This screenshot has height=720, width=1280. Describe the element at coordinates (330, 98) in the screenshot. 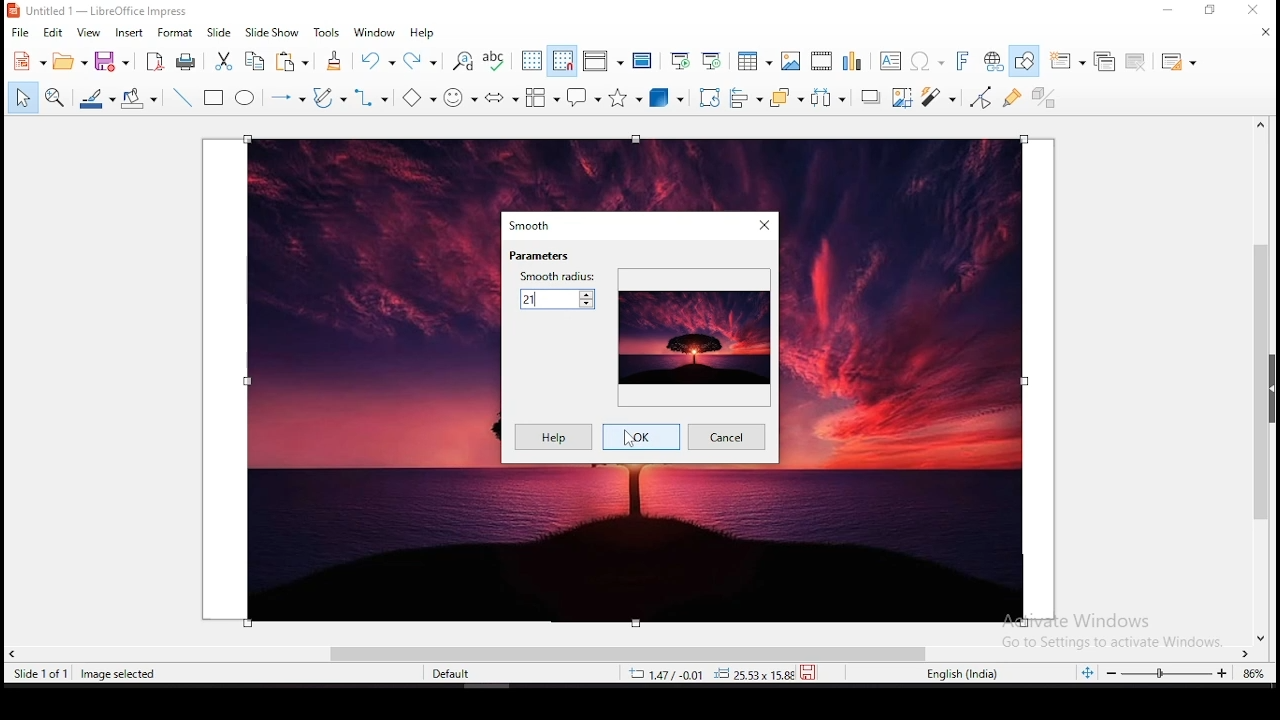

I see `curves and polygons` at that location.